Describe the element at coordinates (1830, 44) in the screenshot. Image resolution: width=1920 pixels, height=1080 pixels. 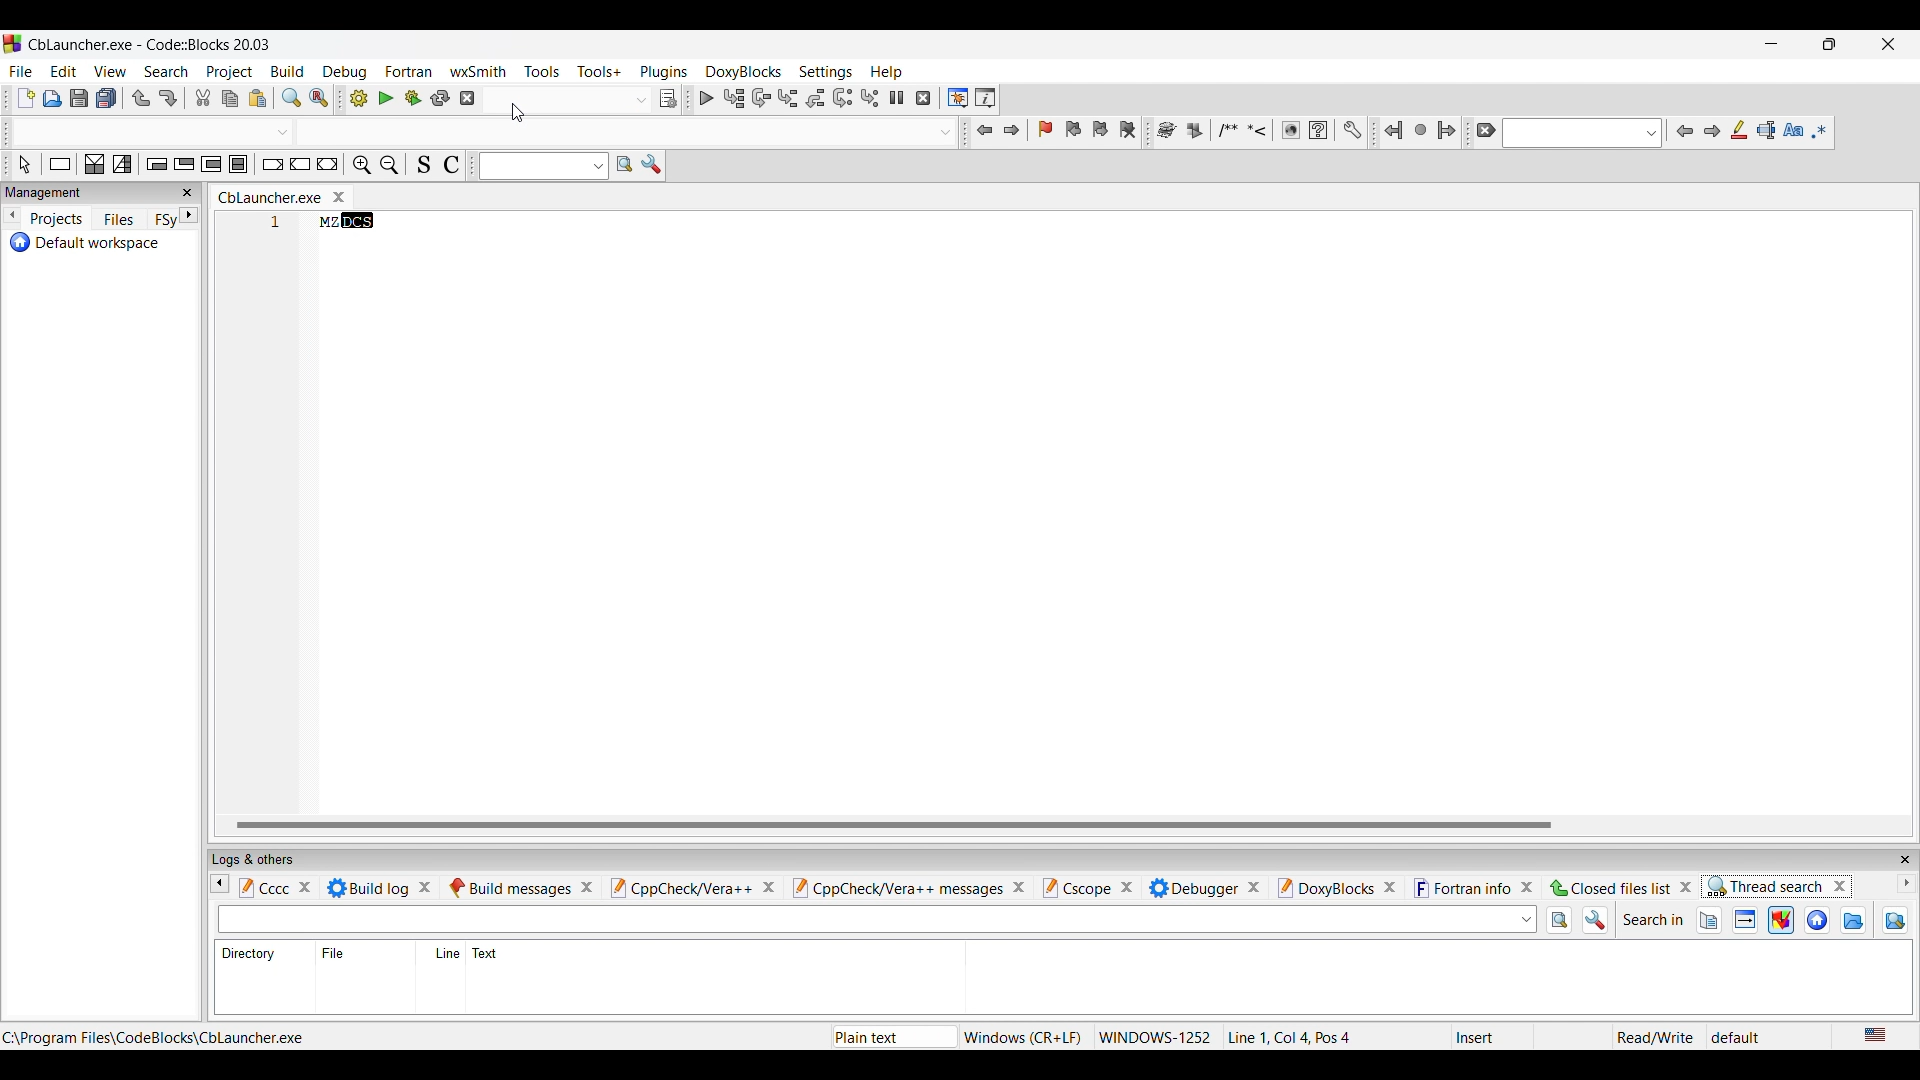
I see `Show interface in a smaller tab` at that location.